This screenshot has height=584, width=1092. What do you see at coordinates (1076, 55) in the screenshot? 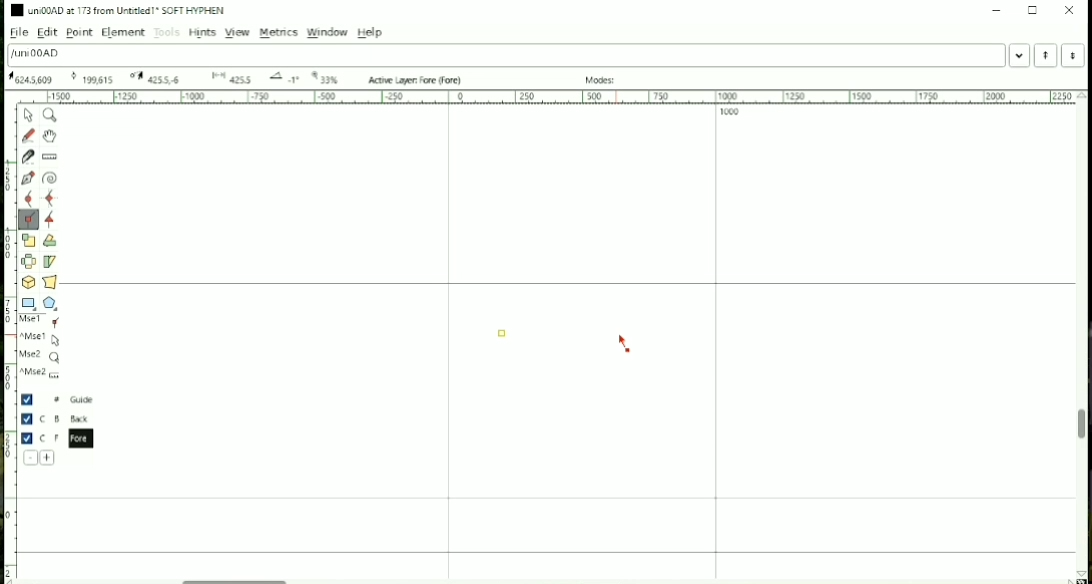
I see `Next Word` at bounding box center [1076, 55].